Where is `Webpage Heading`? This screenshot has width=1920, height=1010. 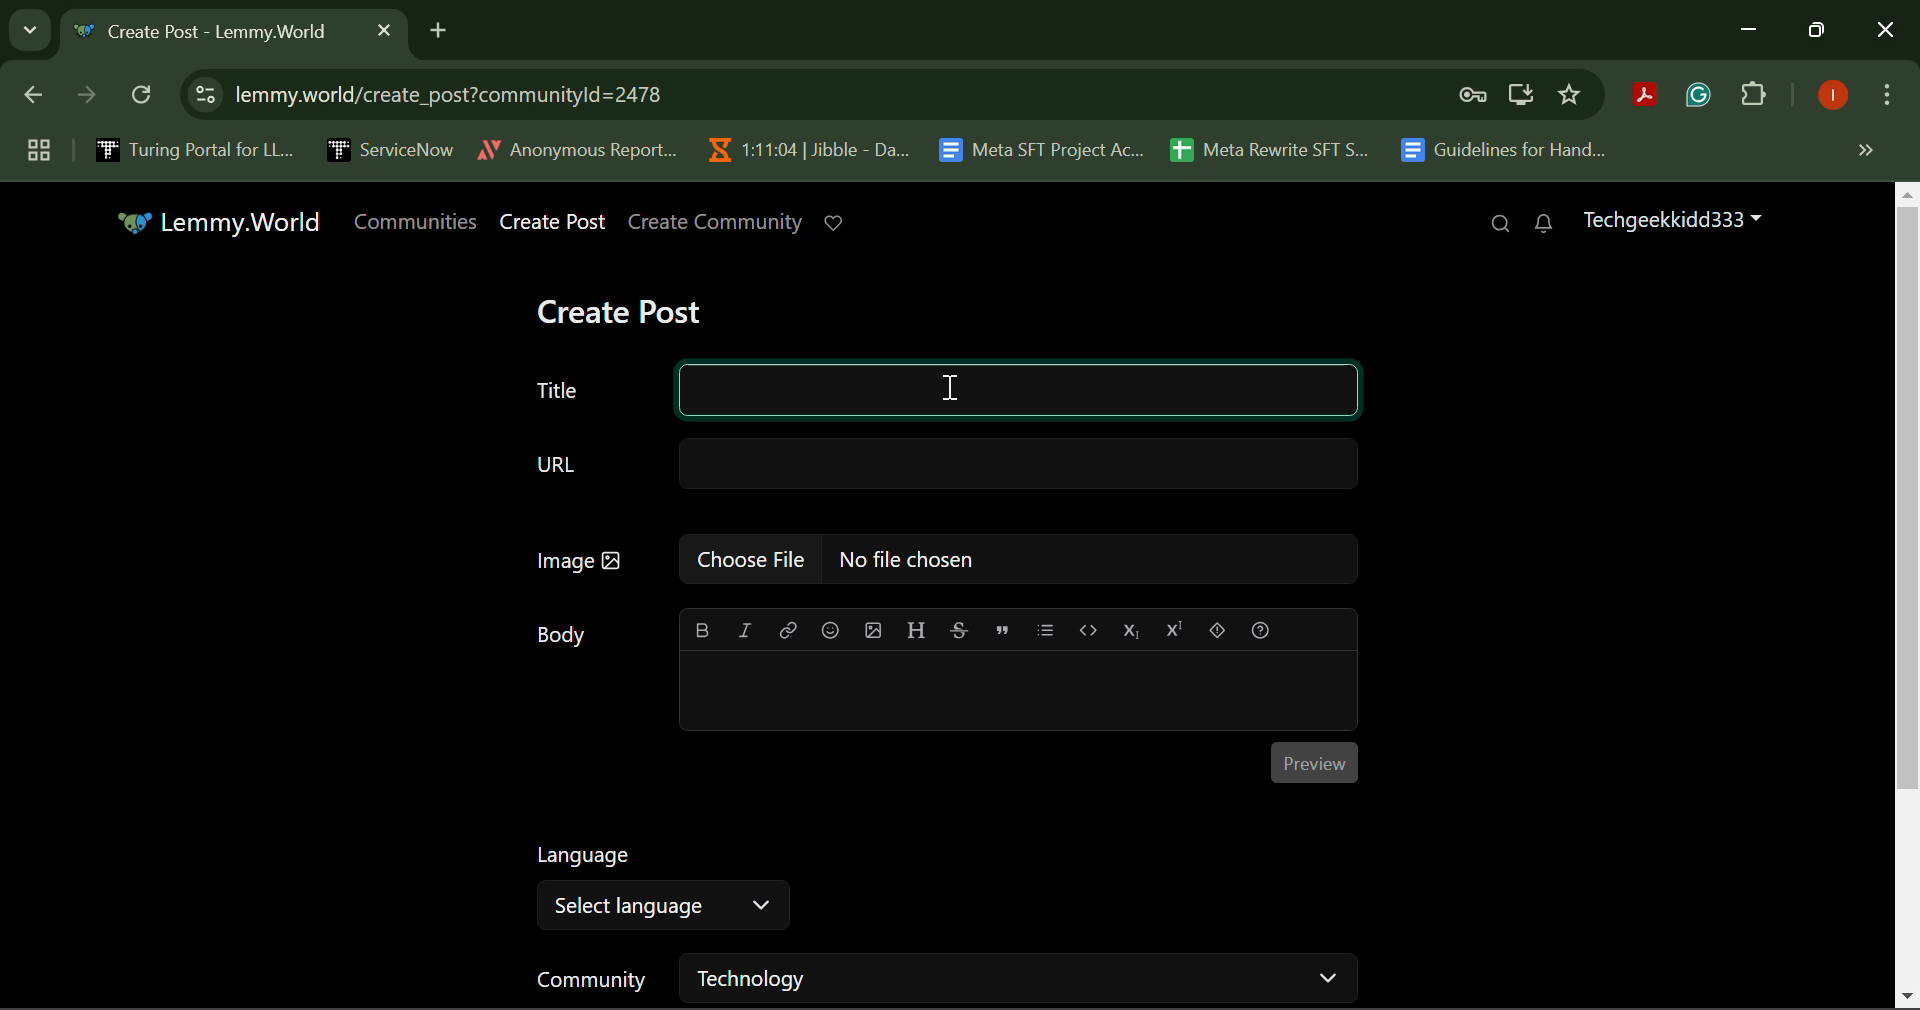 Webpage Heading is located at coordinates (212, 34).